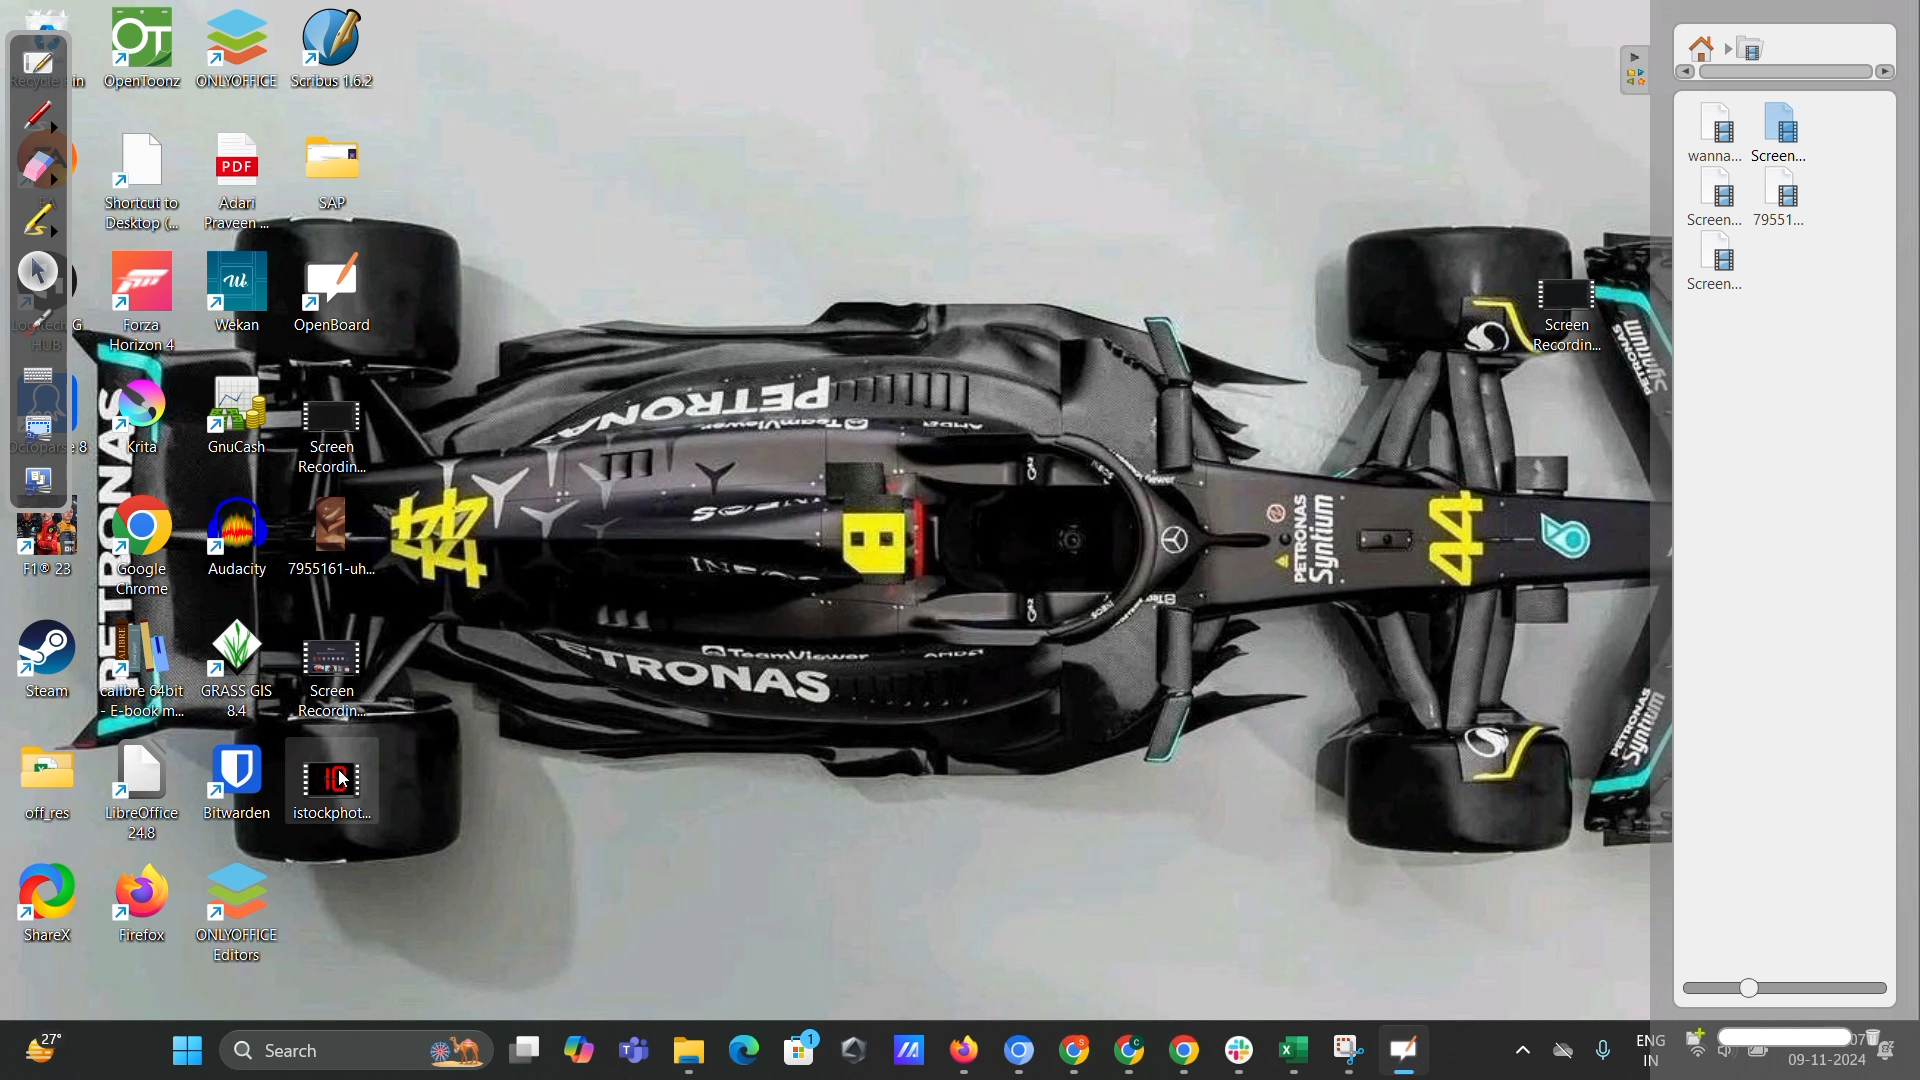 The height and width of the screenshot is (1080, 1920). I want to click on Desktops, so click(522, 1053).